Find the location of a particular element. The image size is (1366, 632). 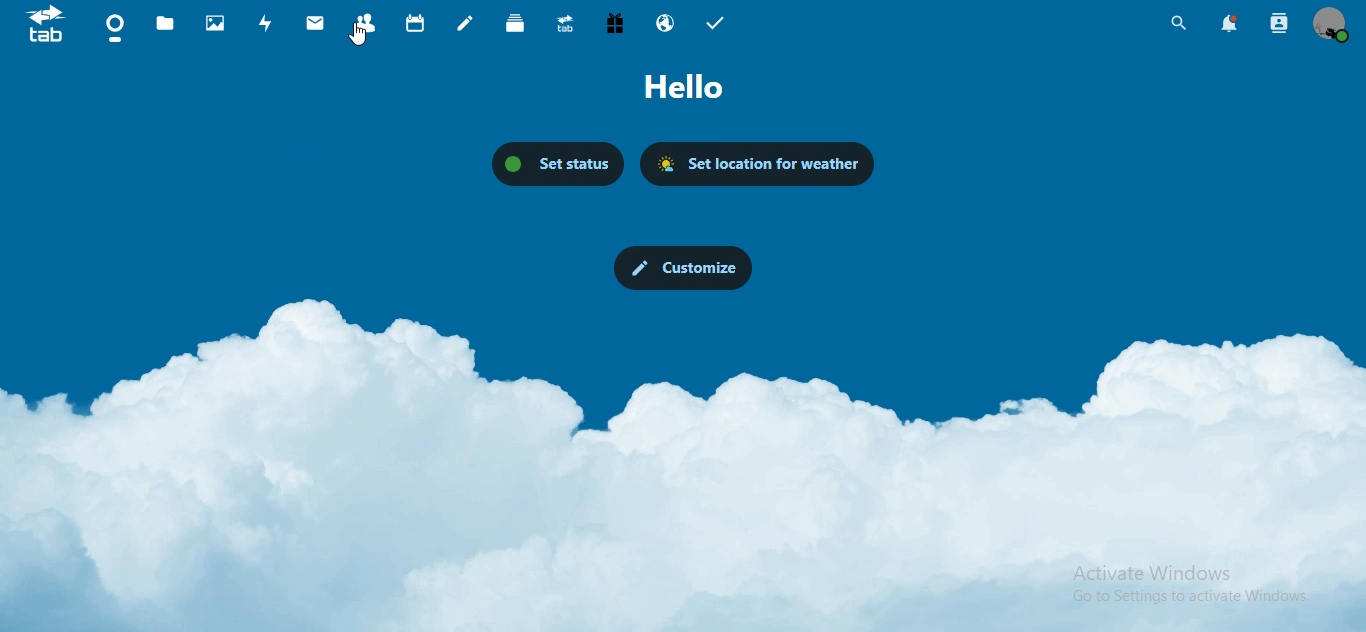

set status is located at coordinates (558, 165).